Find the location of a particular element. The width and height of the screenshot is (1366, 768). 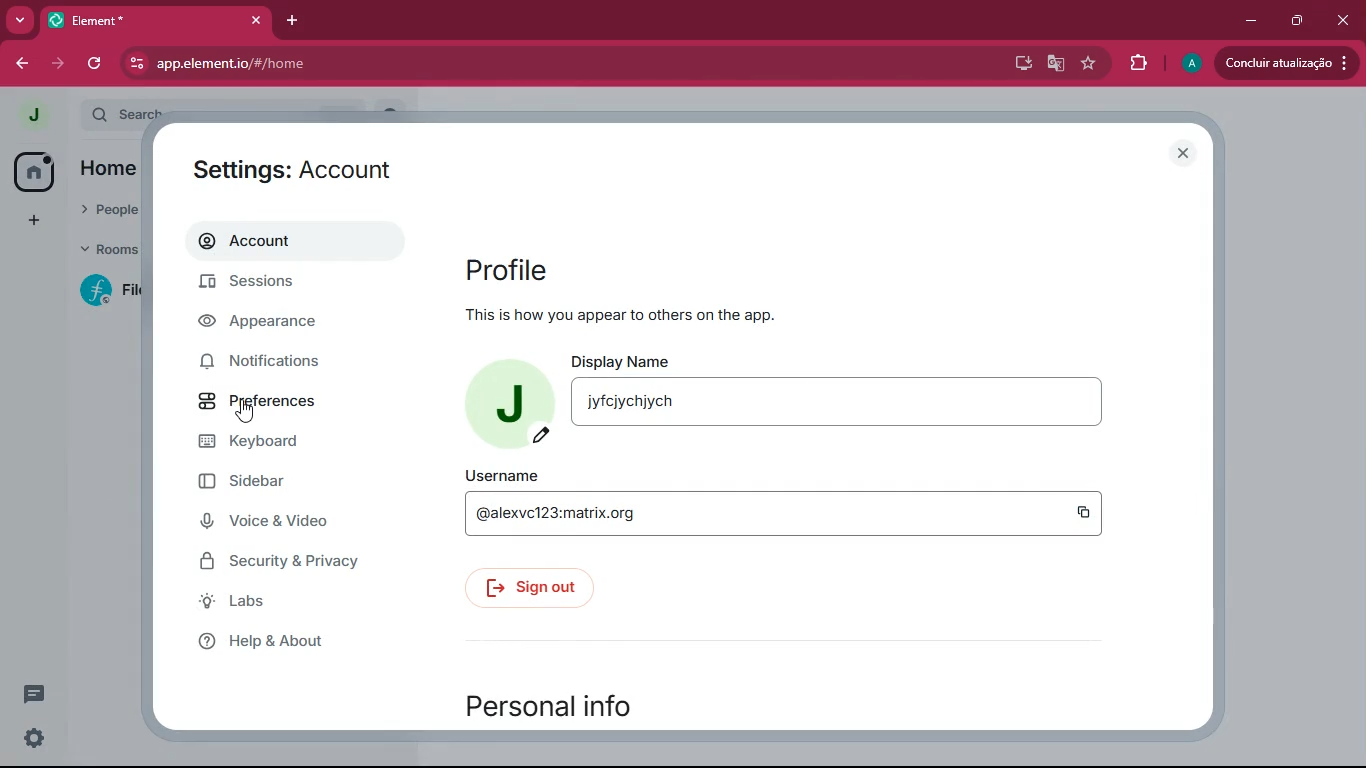

element* is located at coordinates (114, 19).